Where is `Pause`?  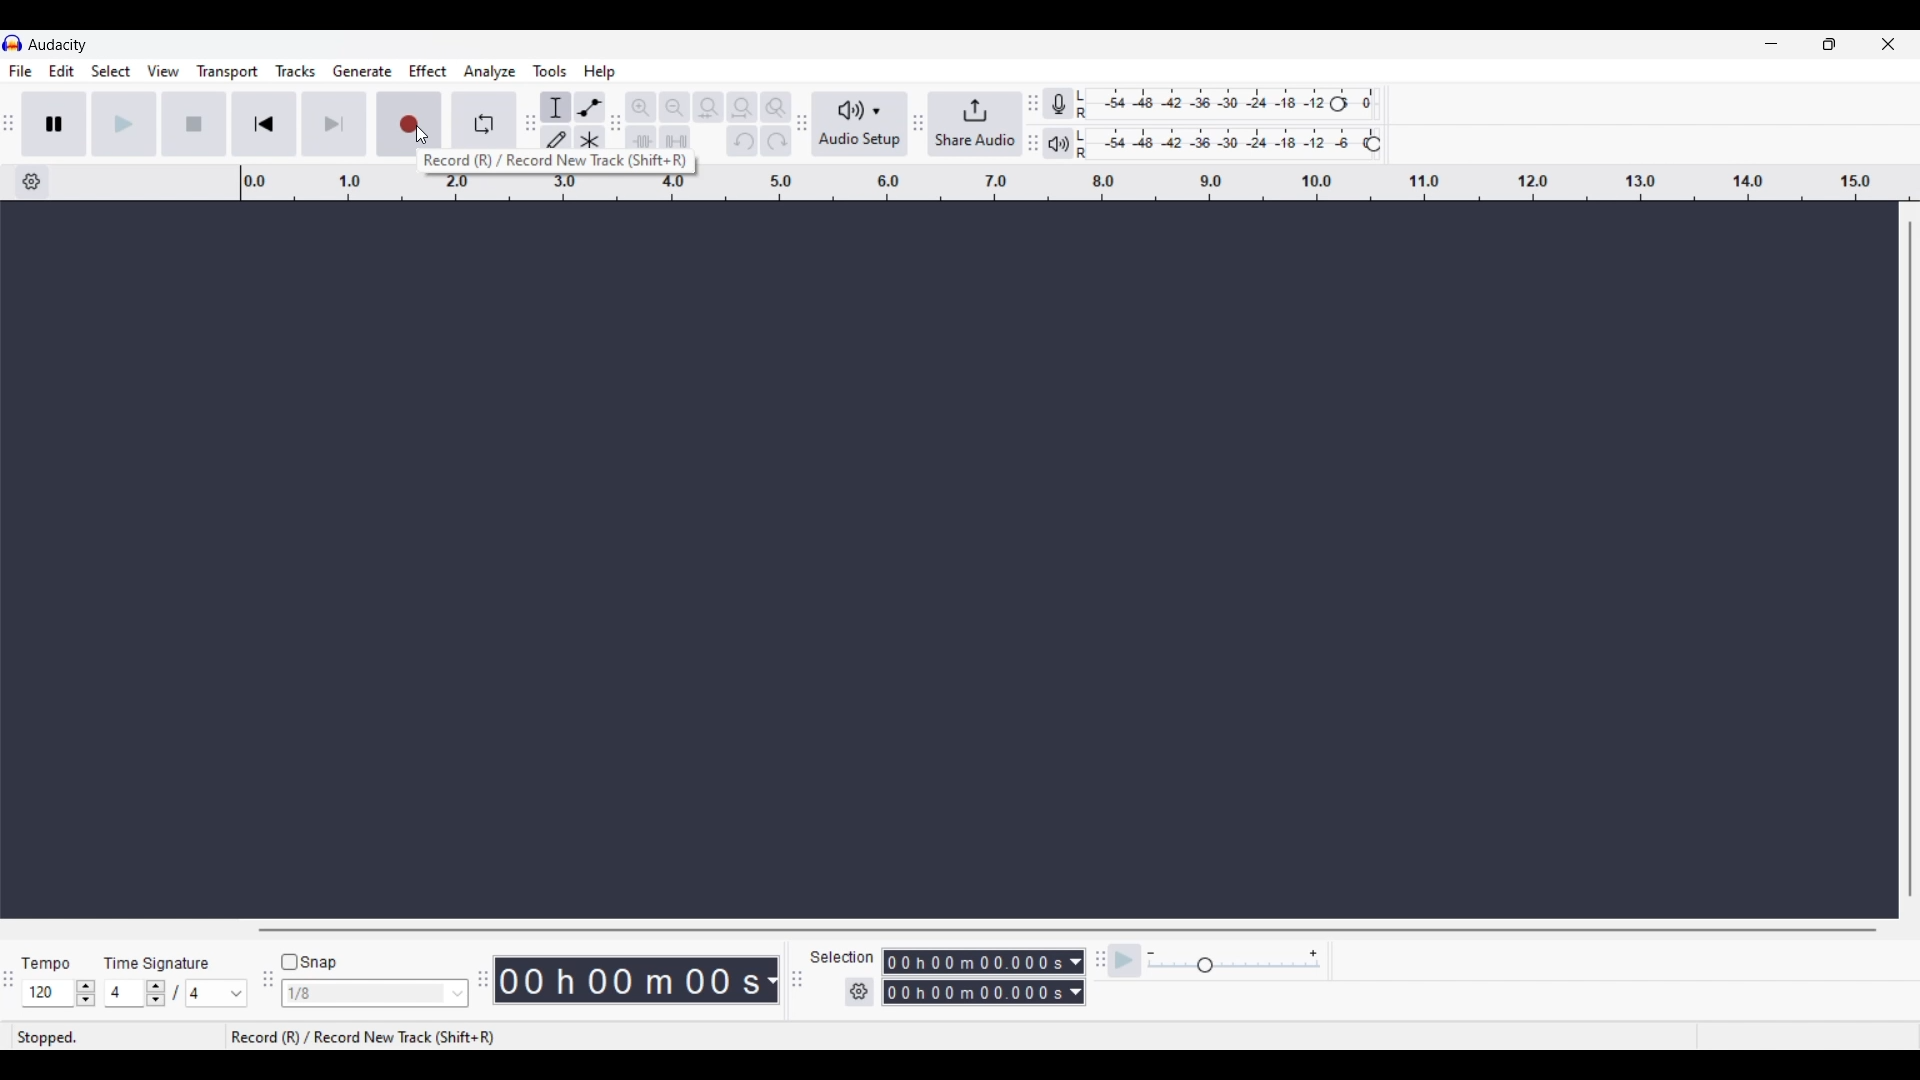 Pause is located at coordinates (54, 124).